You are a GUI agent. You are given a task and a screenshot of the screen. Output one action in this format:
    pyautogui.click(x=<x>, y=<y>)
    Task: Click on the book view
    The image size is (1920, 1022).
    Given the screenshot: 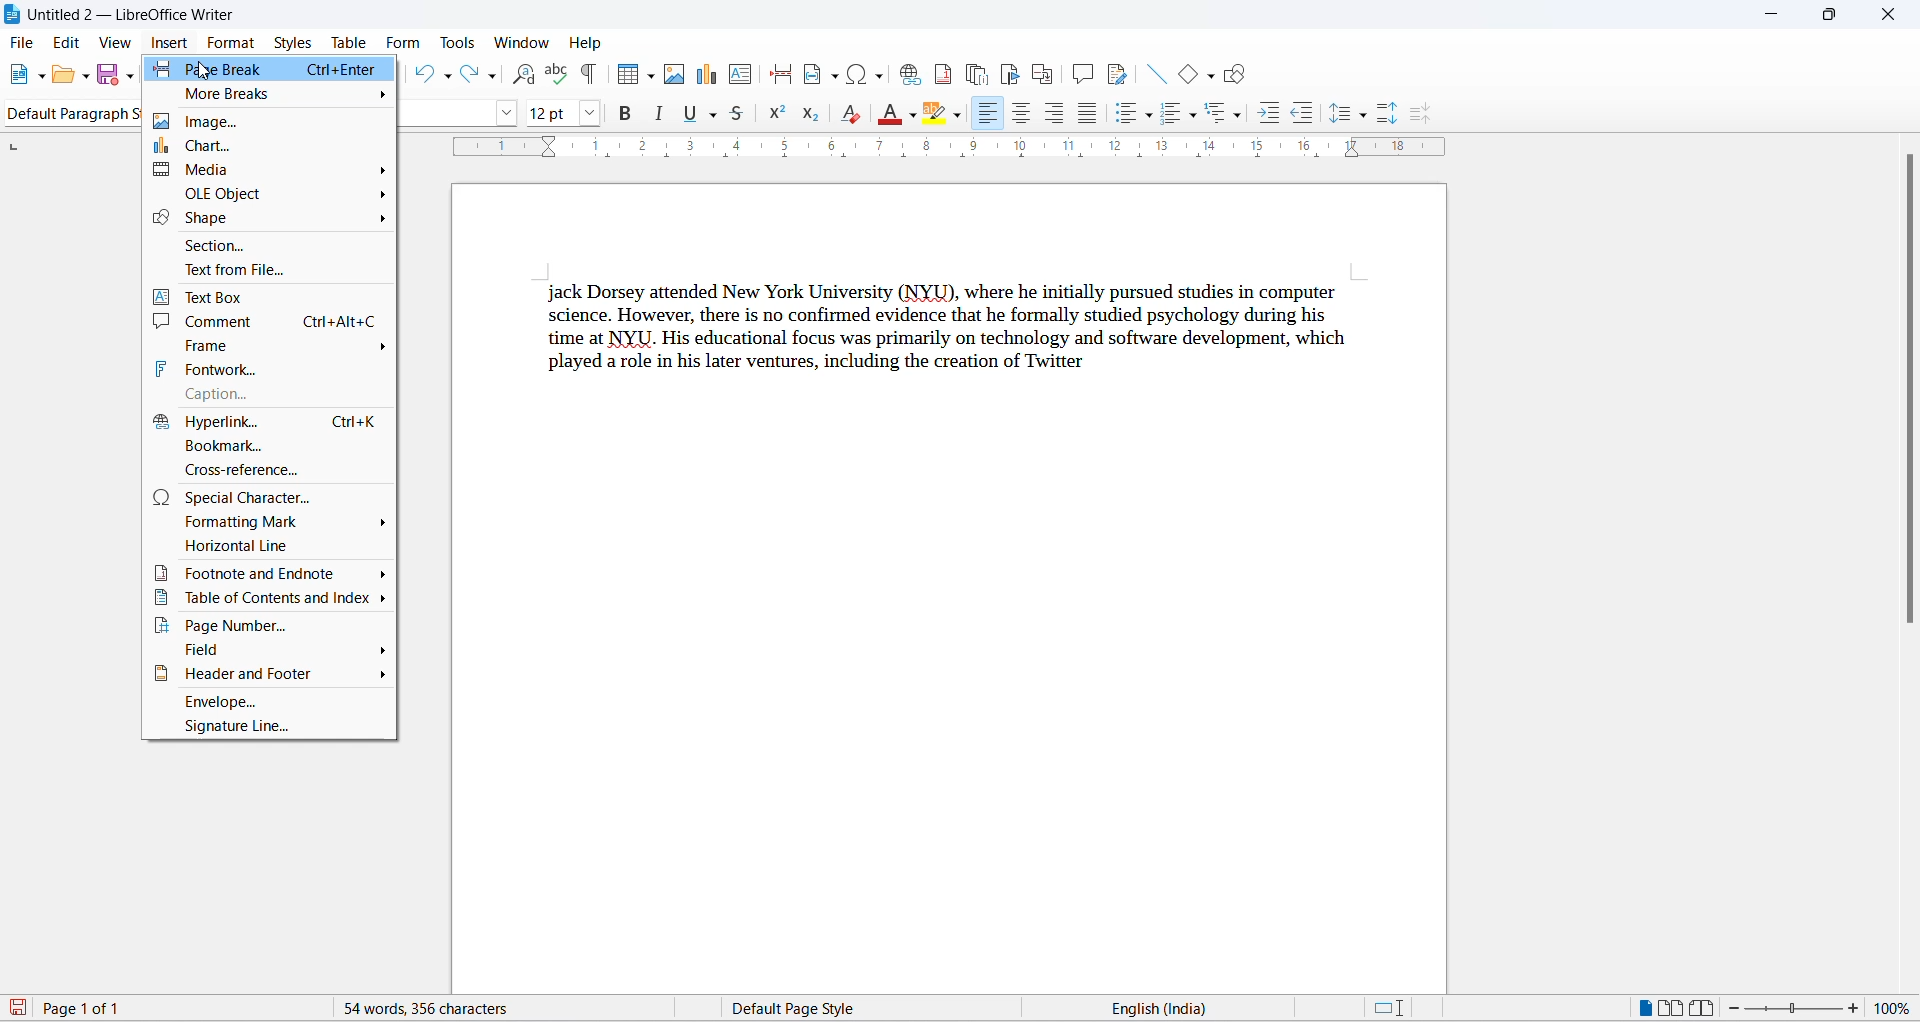 What is the action you would take?
    pyautogui.click(x=1706, y=1009)
    